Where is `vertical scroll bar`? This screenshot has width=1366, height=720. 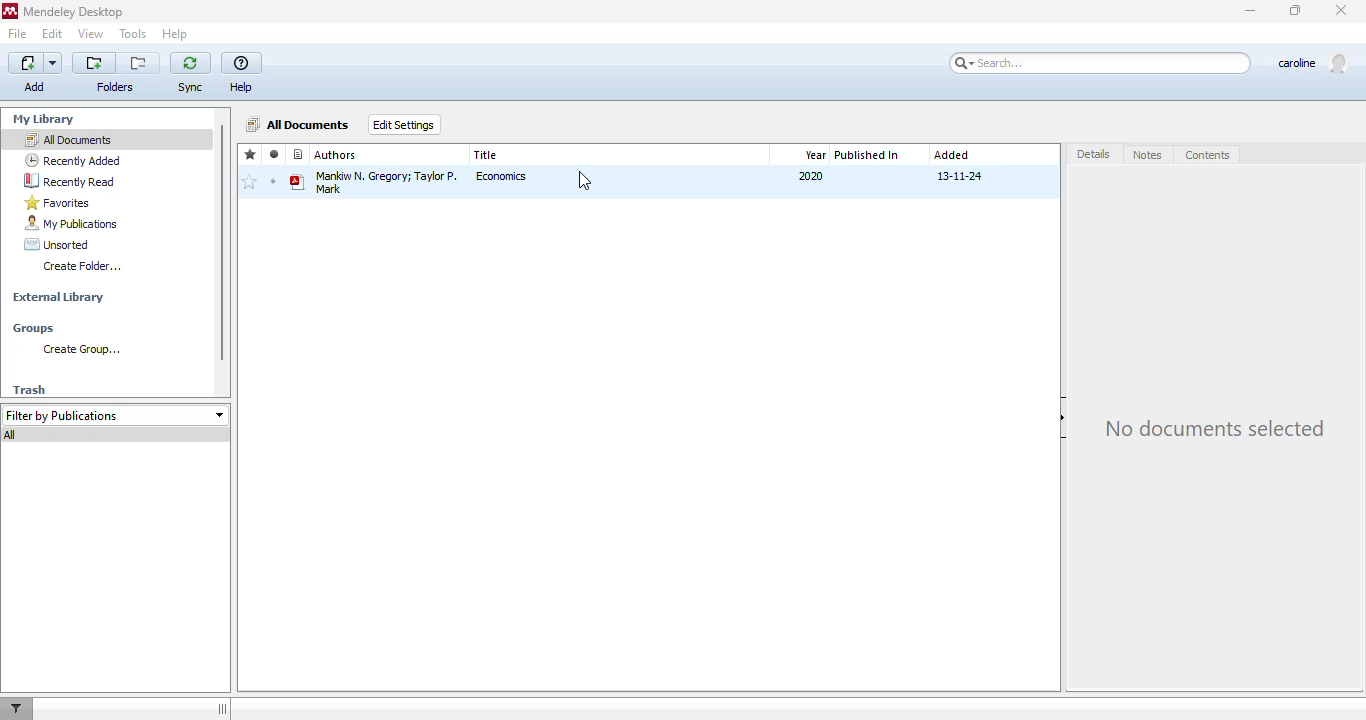 vertical scroll bar is located at coordinates (221, 242).